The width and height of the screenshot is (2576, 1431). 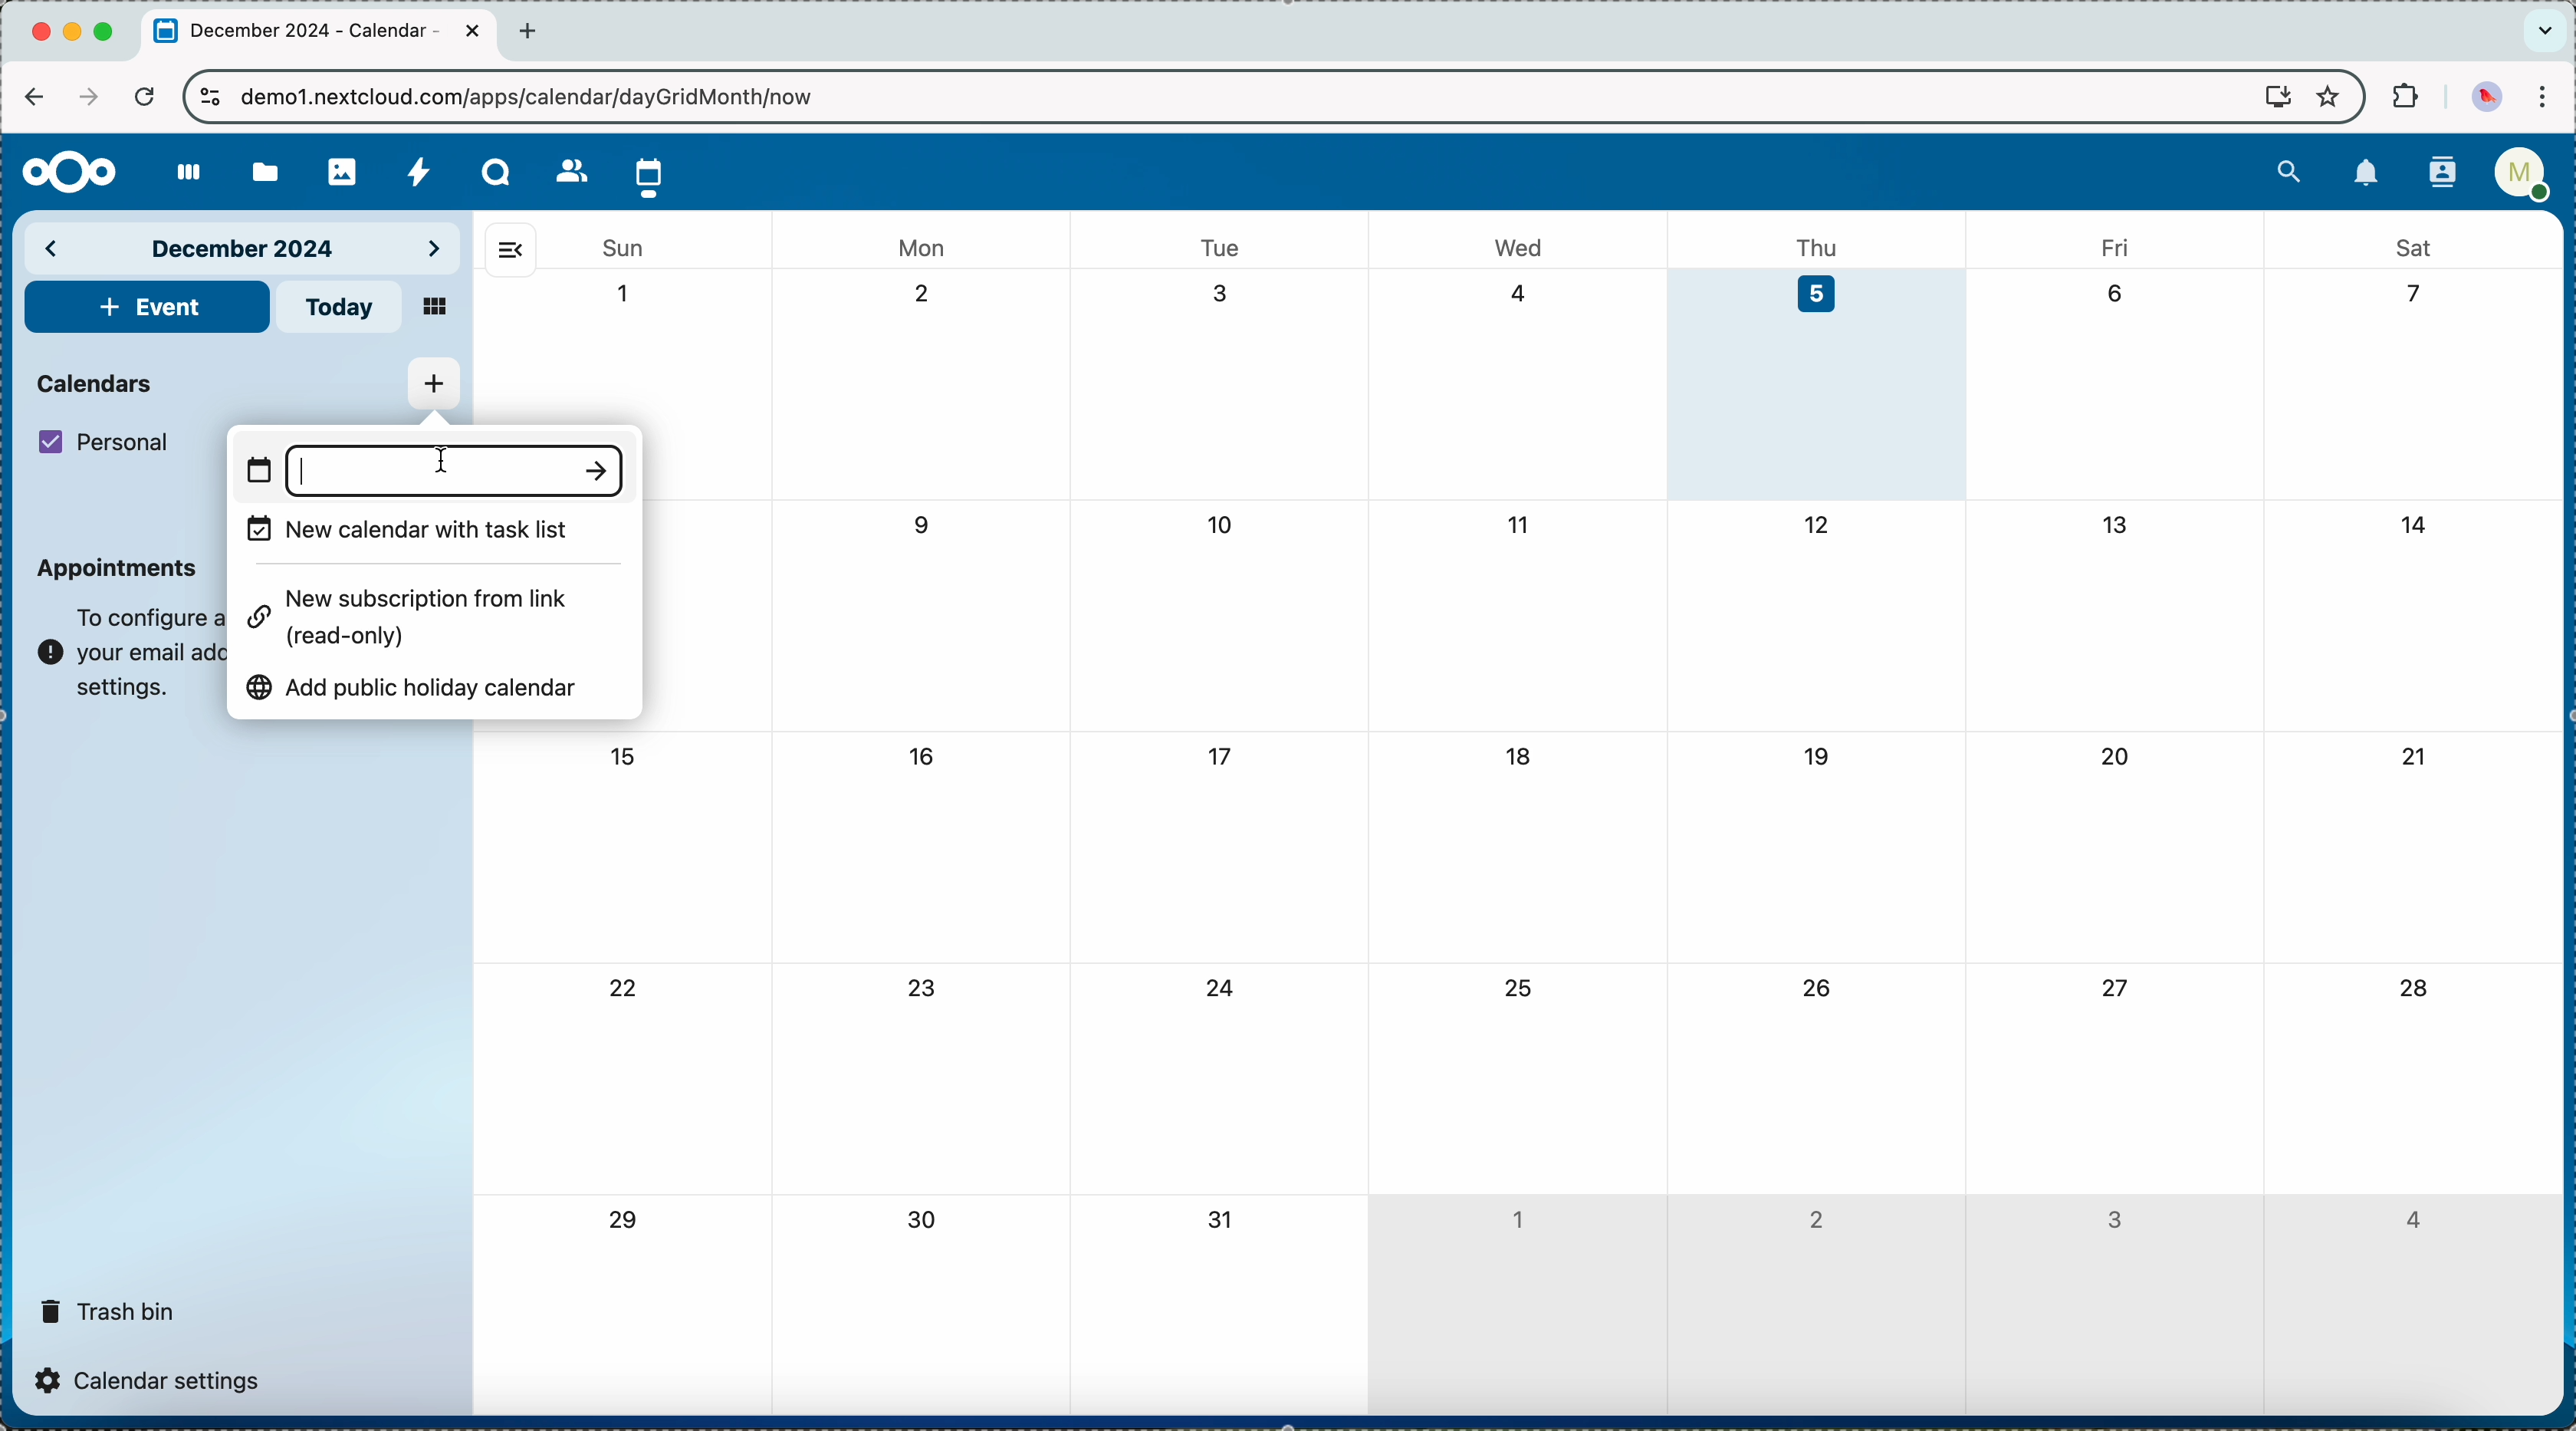 What do you see at coordinates (109, 1304) in the screenshot?
I see `trash bin` at bounding box center [109, 1304].